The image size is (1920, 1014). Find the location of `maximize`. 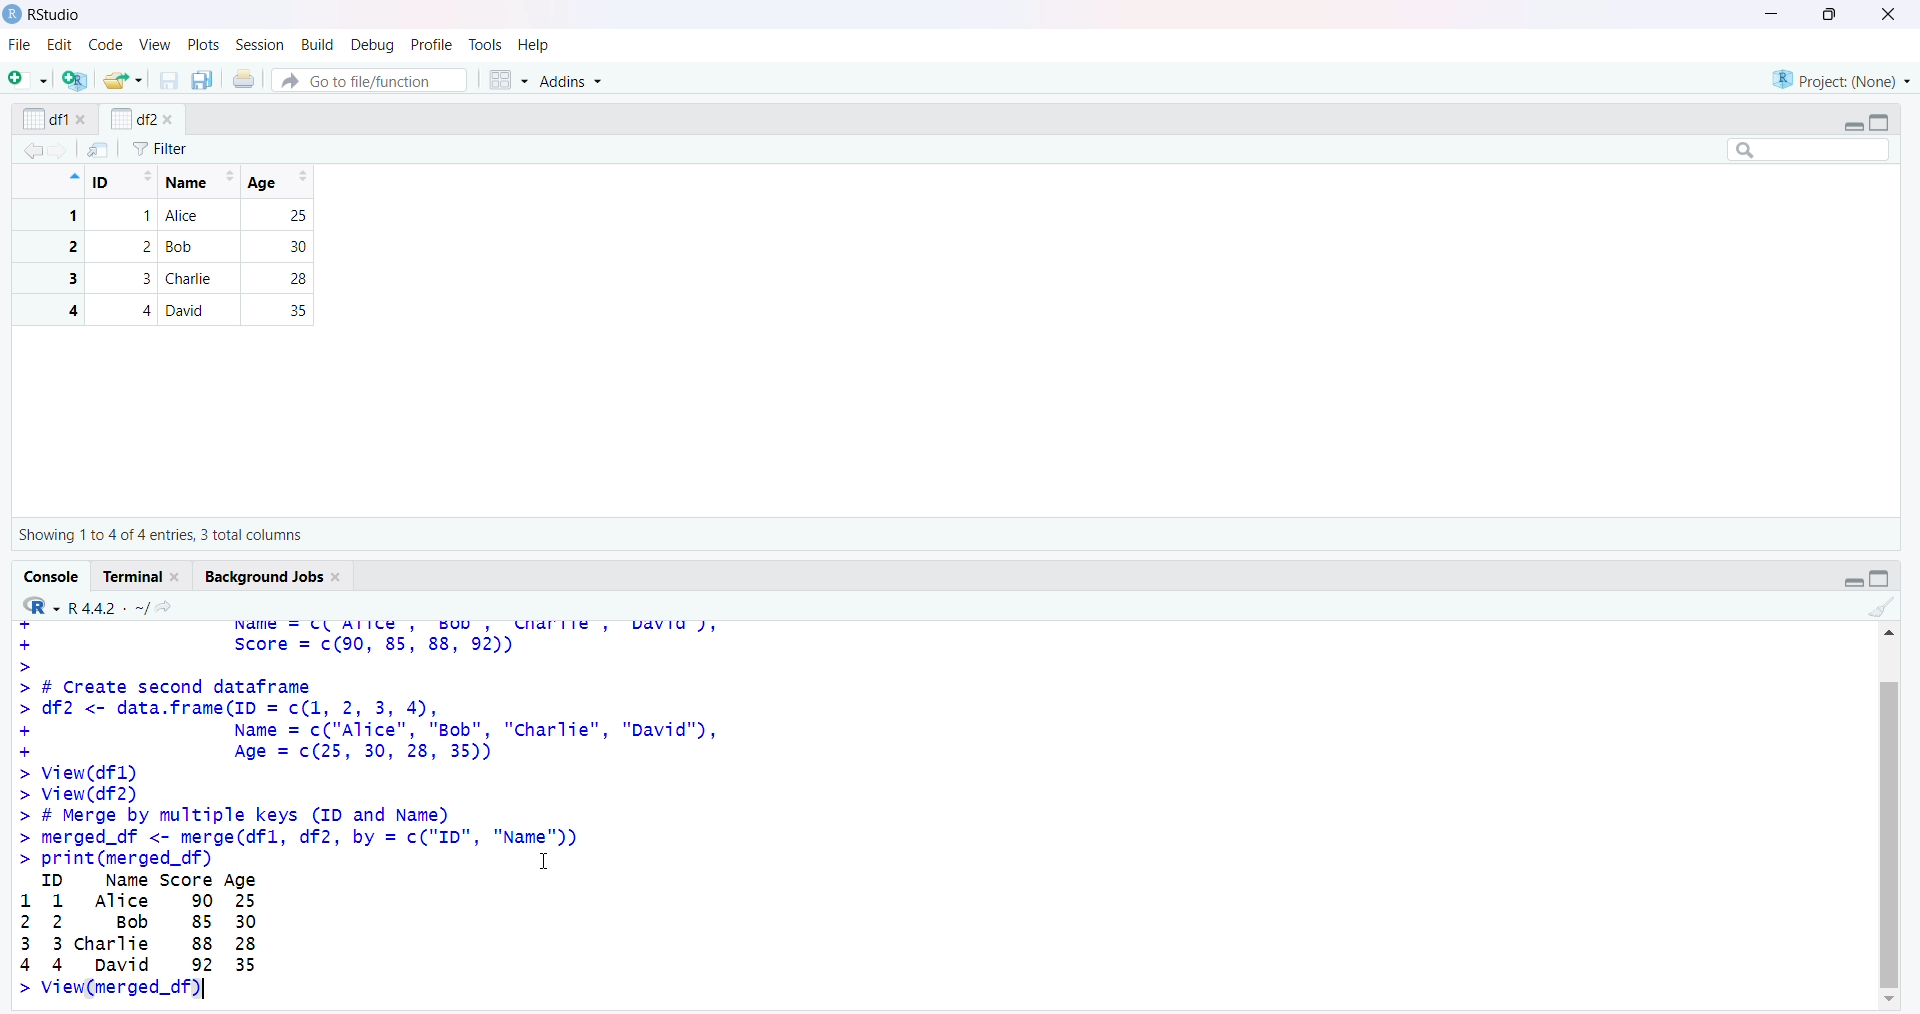

maximize is located at coordinates (1832, 14).